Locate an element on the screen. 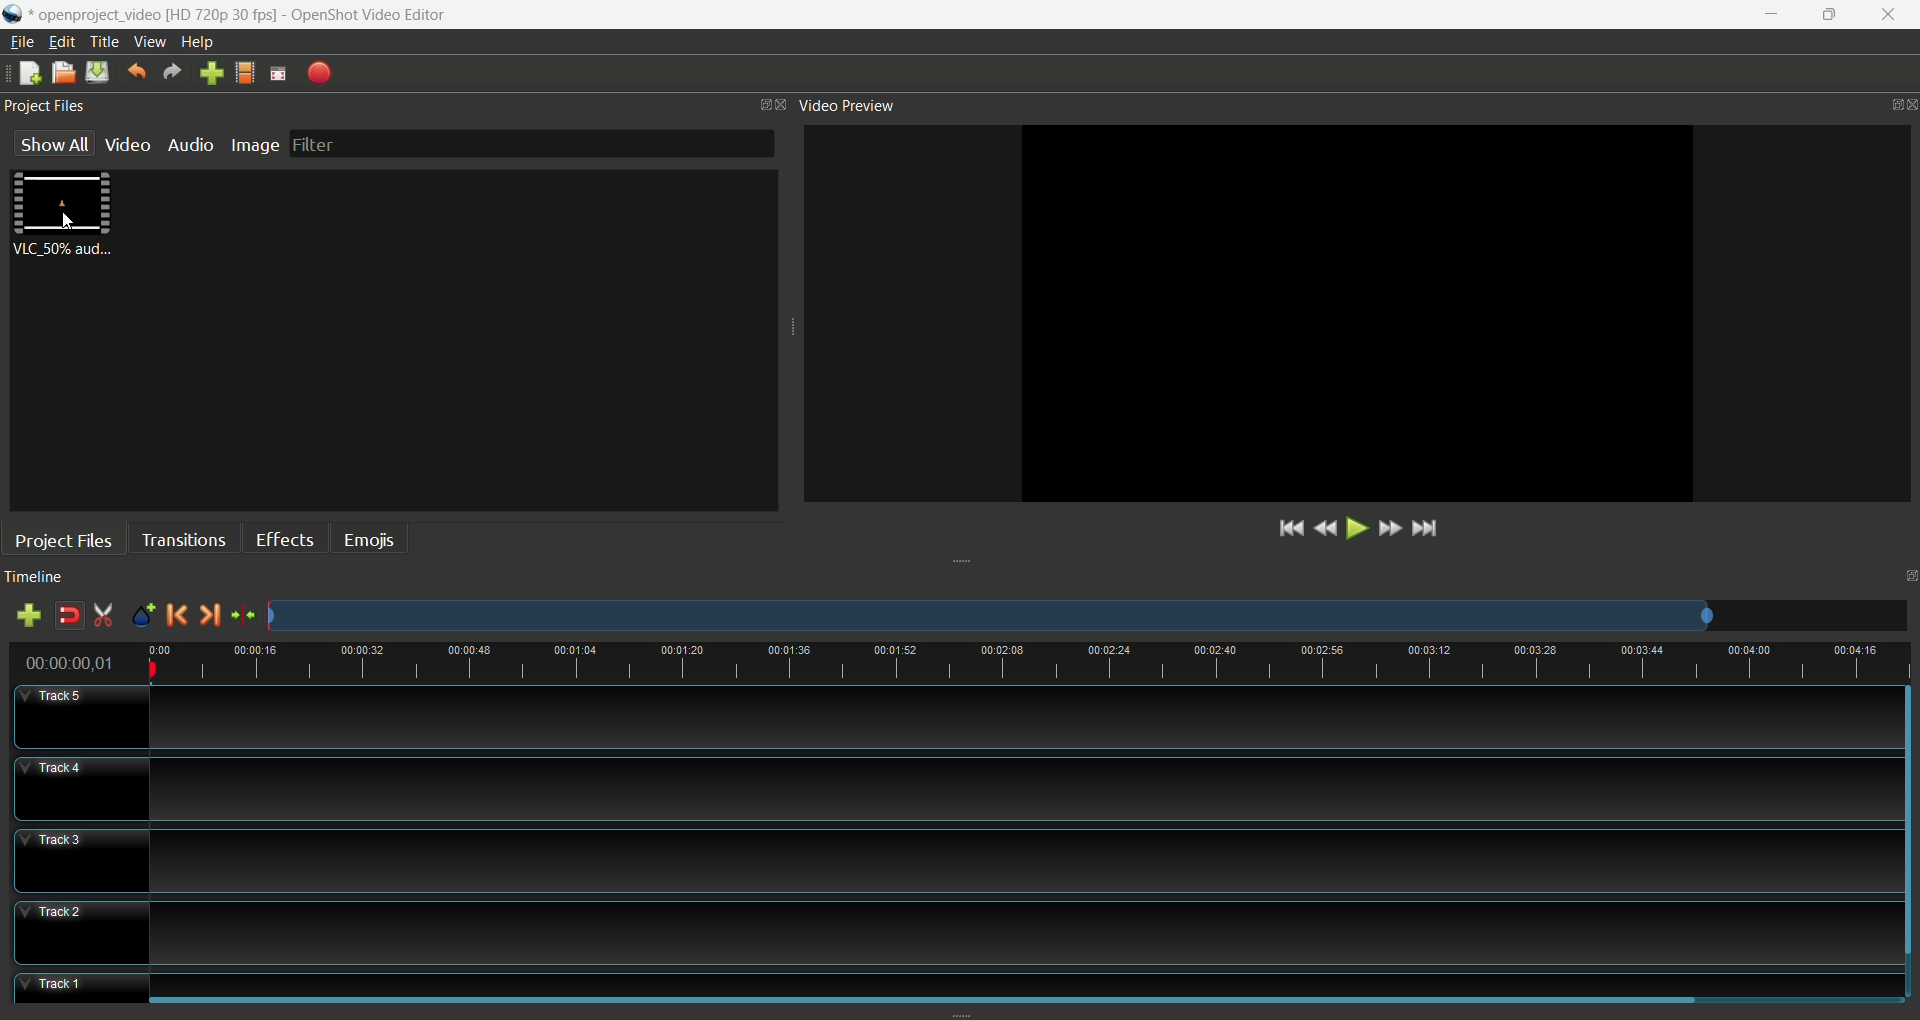 The height and width of the screenshot is (1020, 1920). close is located at coordinates (1885, 14).